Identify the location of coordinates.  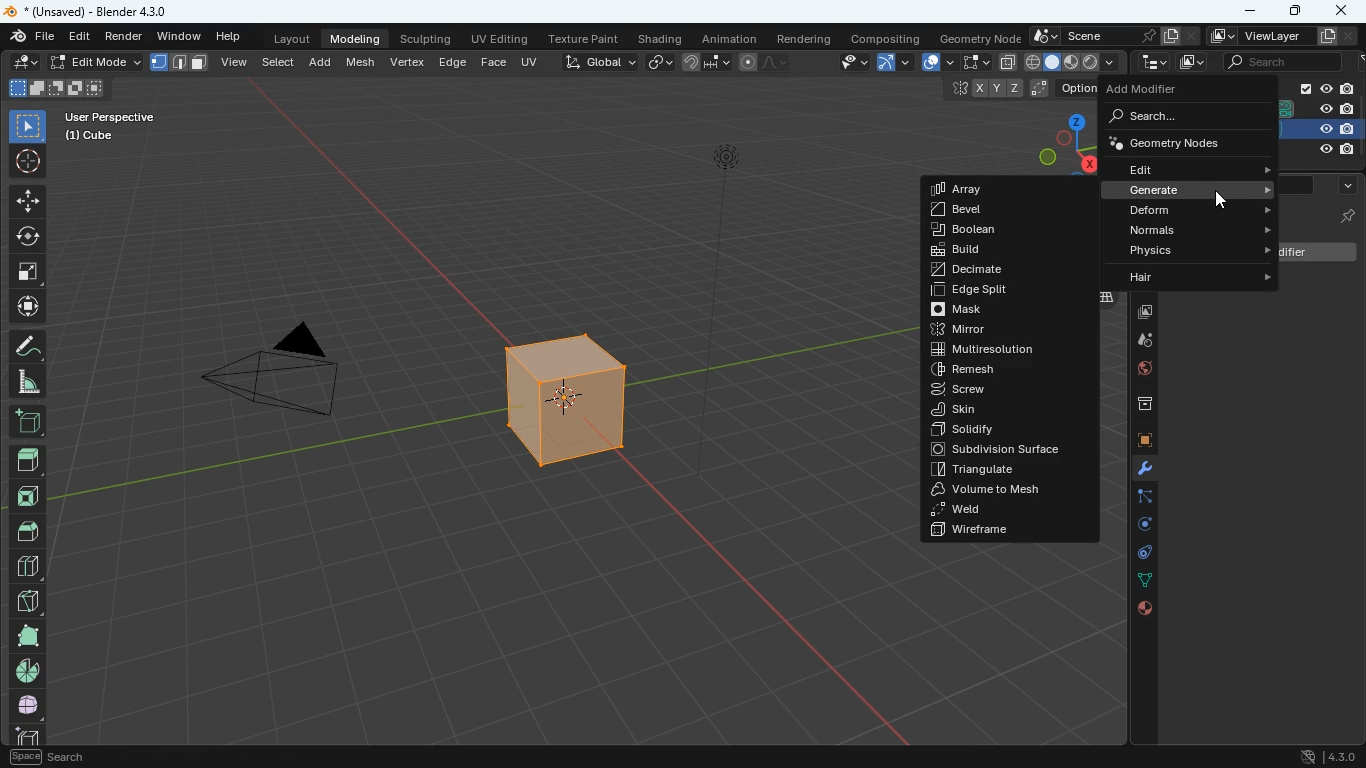
(1019, 89).